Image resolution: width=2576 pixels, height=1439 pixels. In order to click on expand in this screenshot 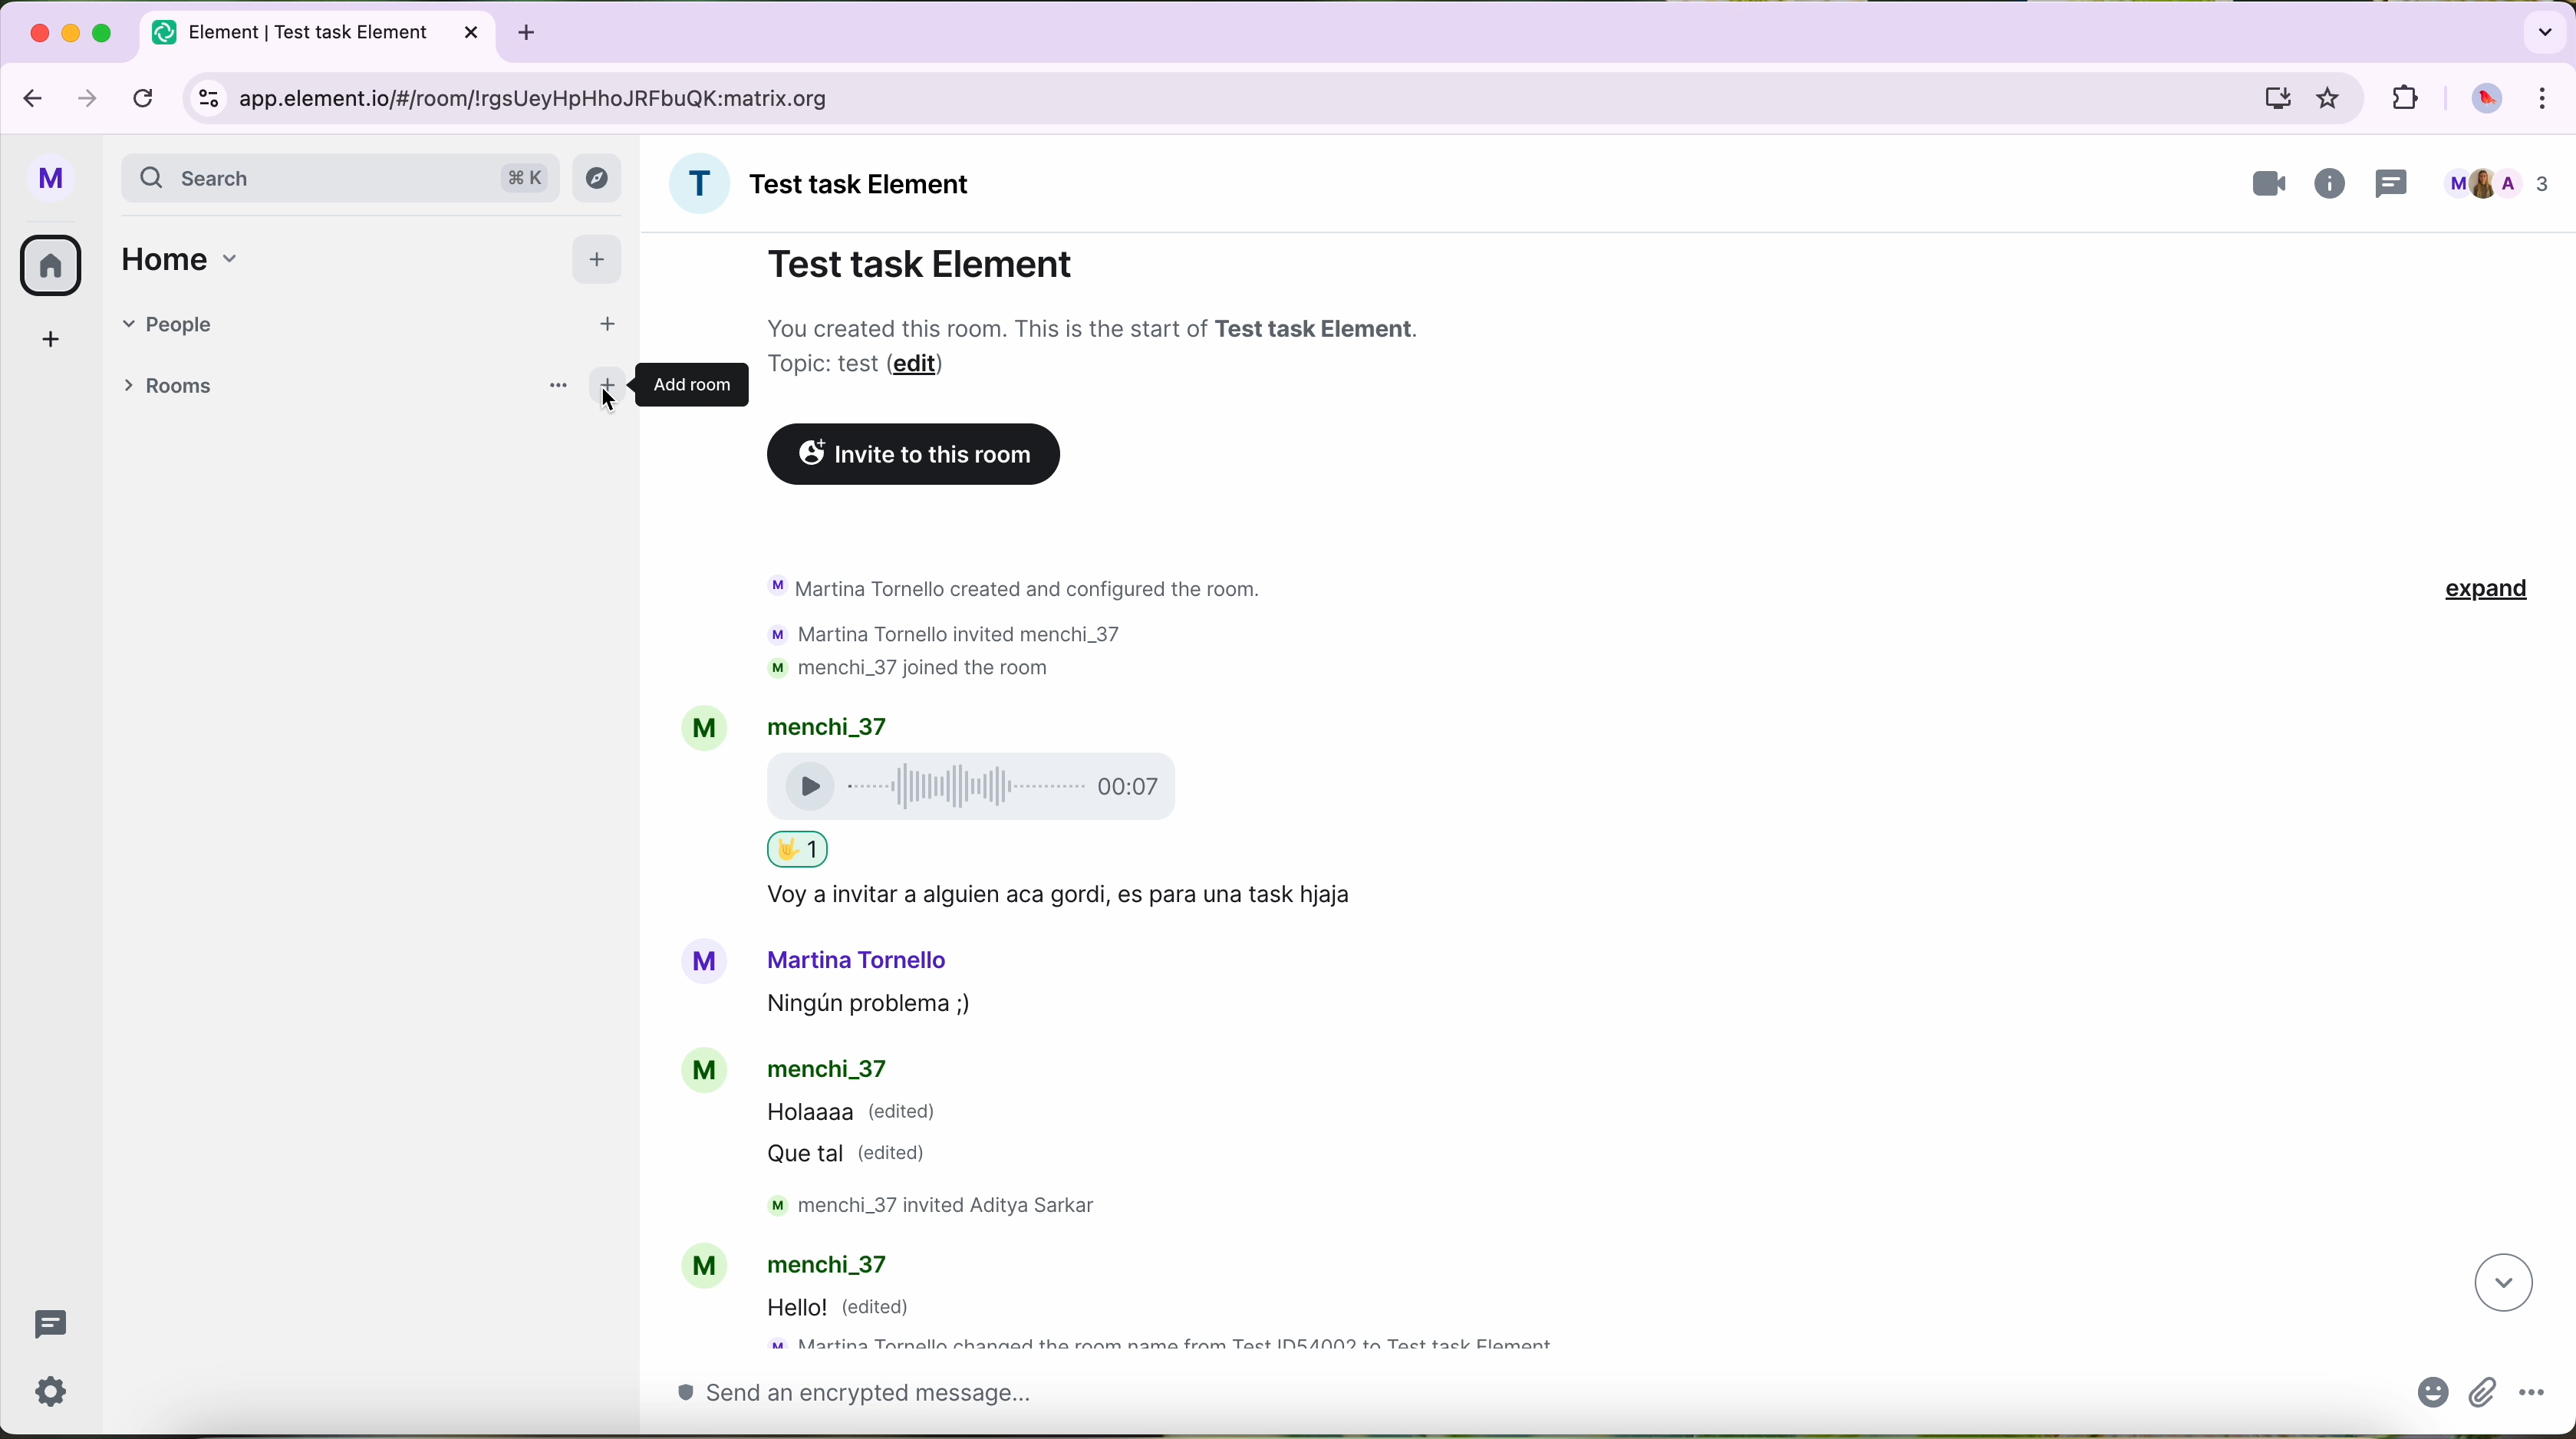, I will do `click(2489, 592)`.